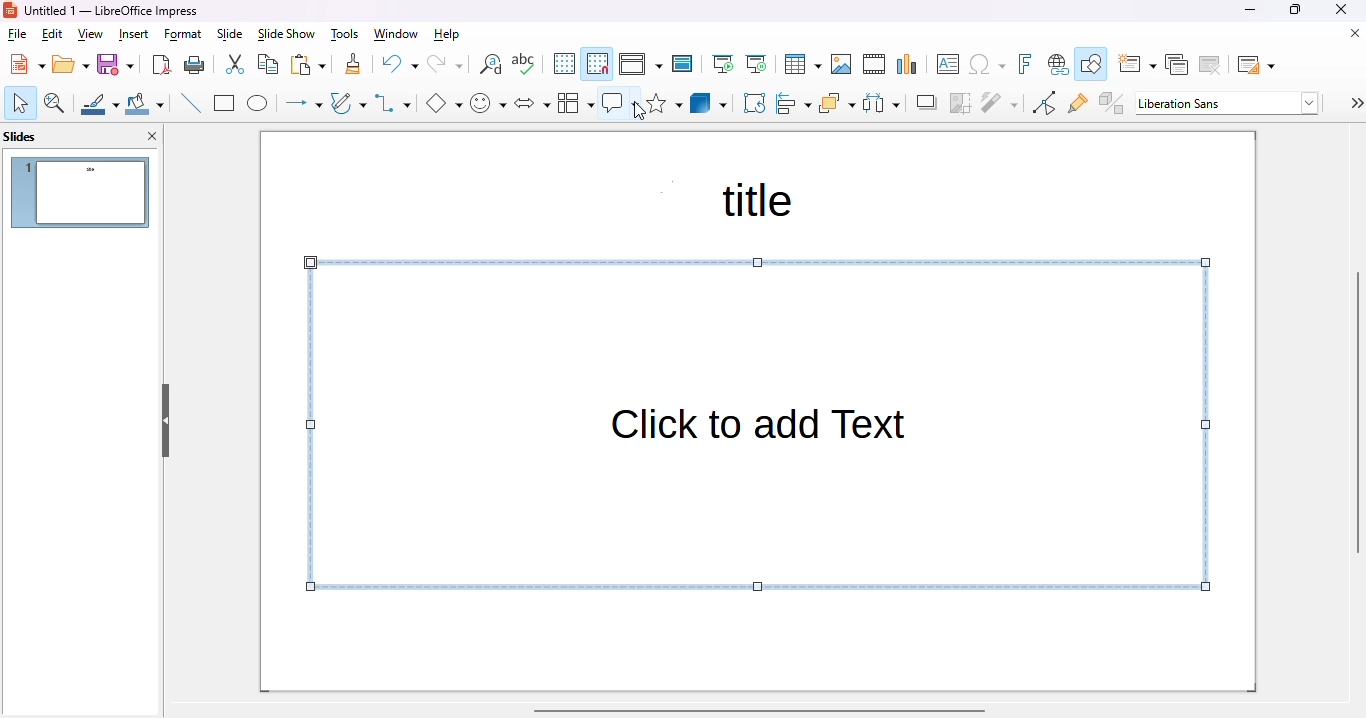 The height and width of the screenshot is (718, 1366). Describe the element at coordinates (55, 103) in the screenshot. I see `zoom & pan` at that location.